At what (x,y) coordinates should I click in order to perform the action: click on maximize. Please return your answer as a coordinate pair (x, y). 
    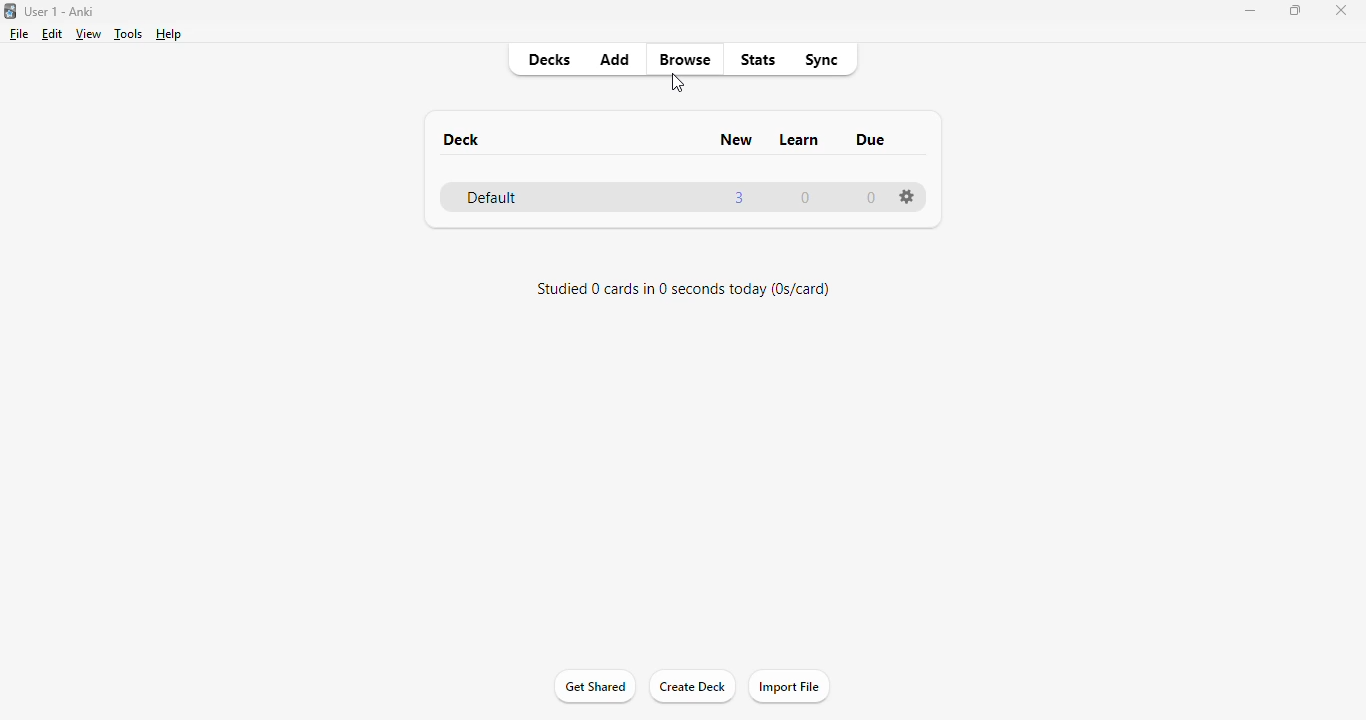
    Looking at the image, I should click on (1294, 9).